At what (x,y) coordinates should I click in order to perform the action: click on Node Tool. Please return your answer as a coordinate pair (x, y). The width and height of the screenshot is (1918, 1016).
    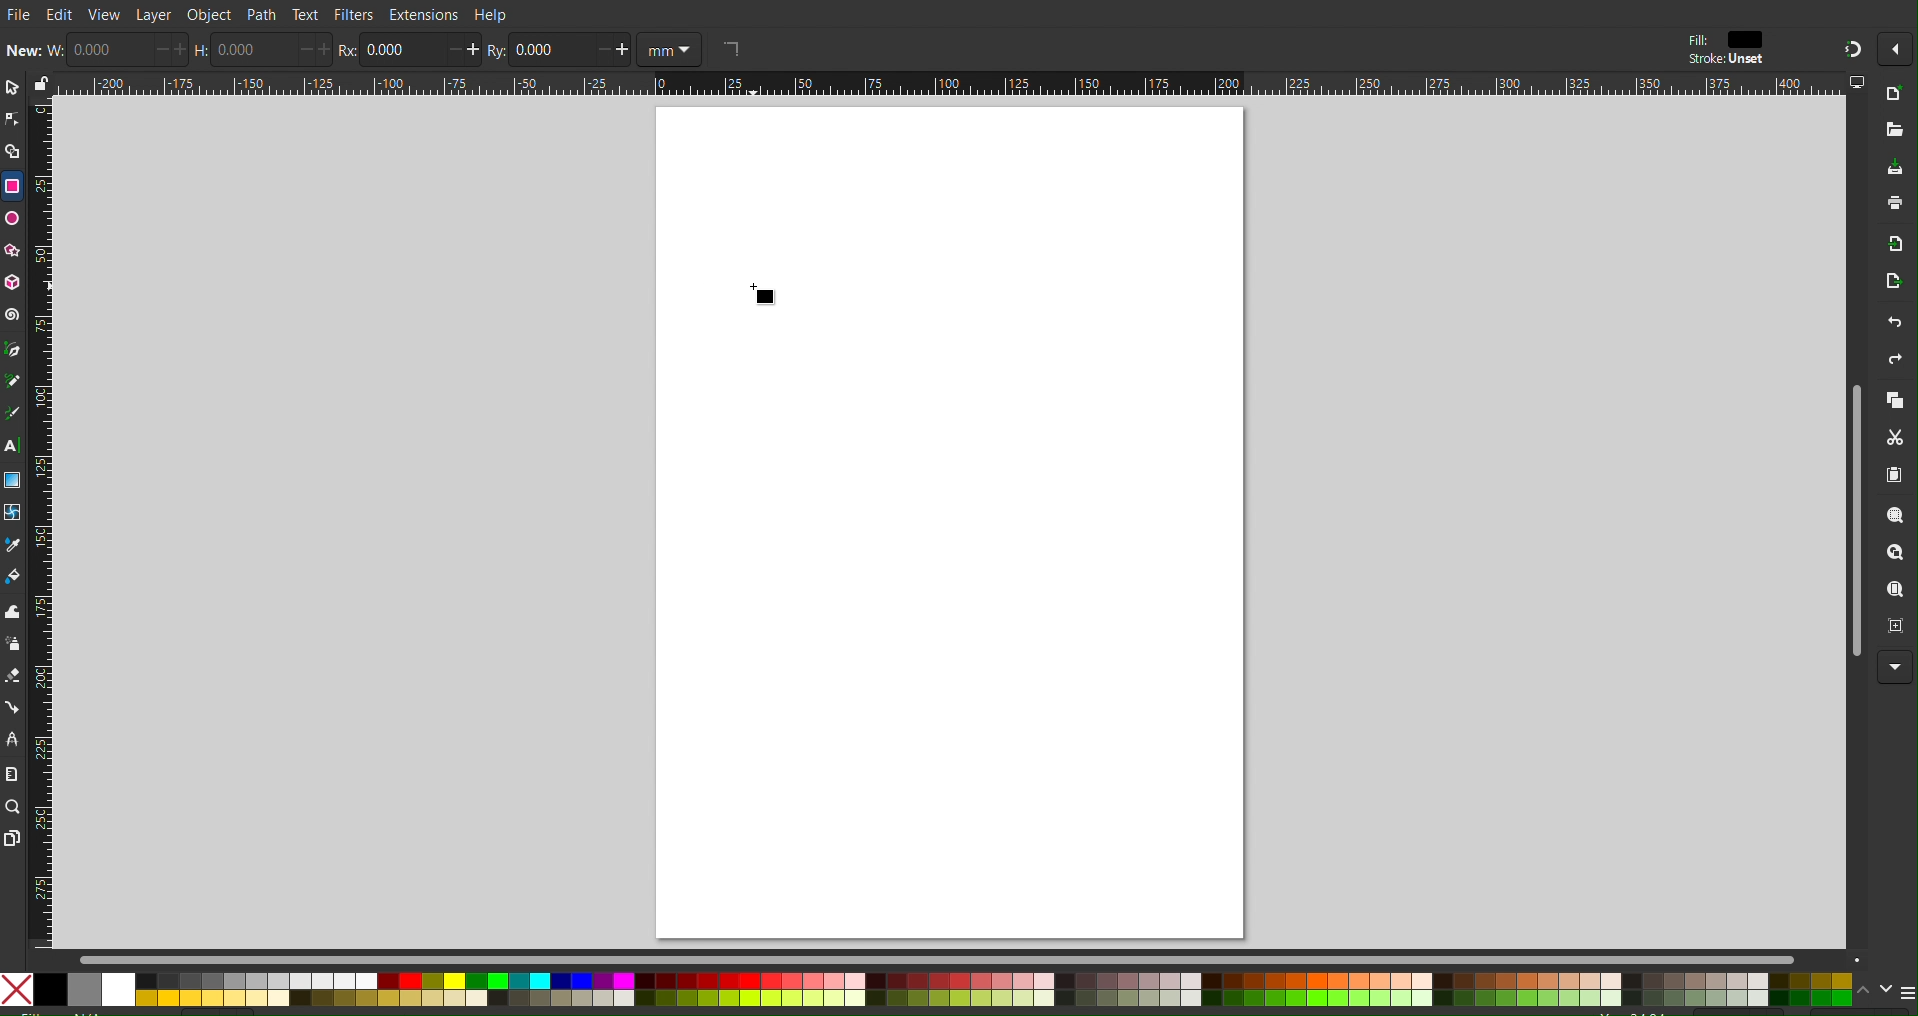
    Looking at the image, I should click on (12, 115).